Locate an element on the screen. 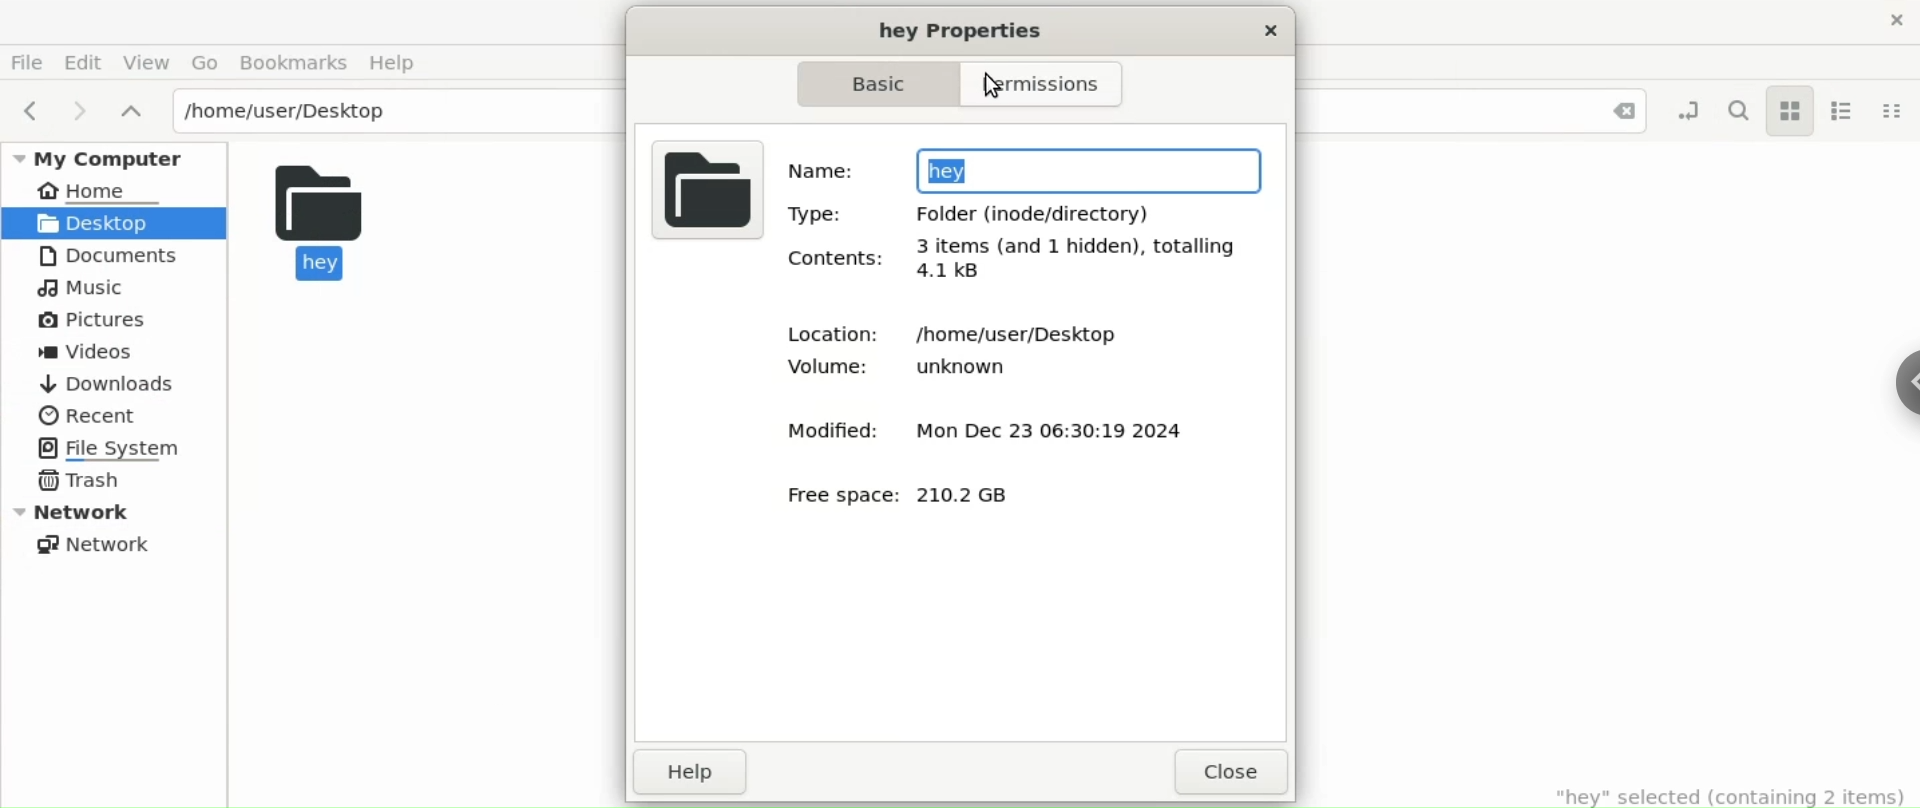 This screenshot has height=808, width=1920. toggle location entry is located at coordinates (1682, 111).